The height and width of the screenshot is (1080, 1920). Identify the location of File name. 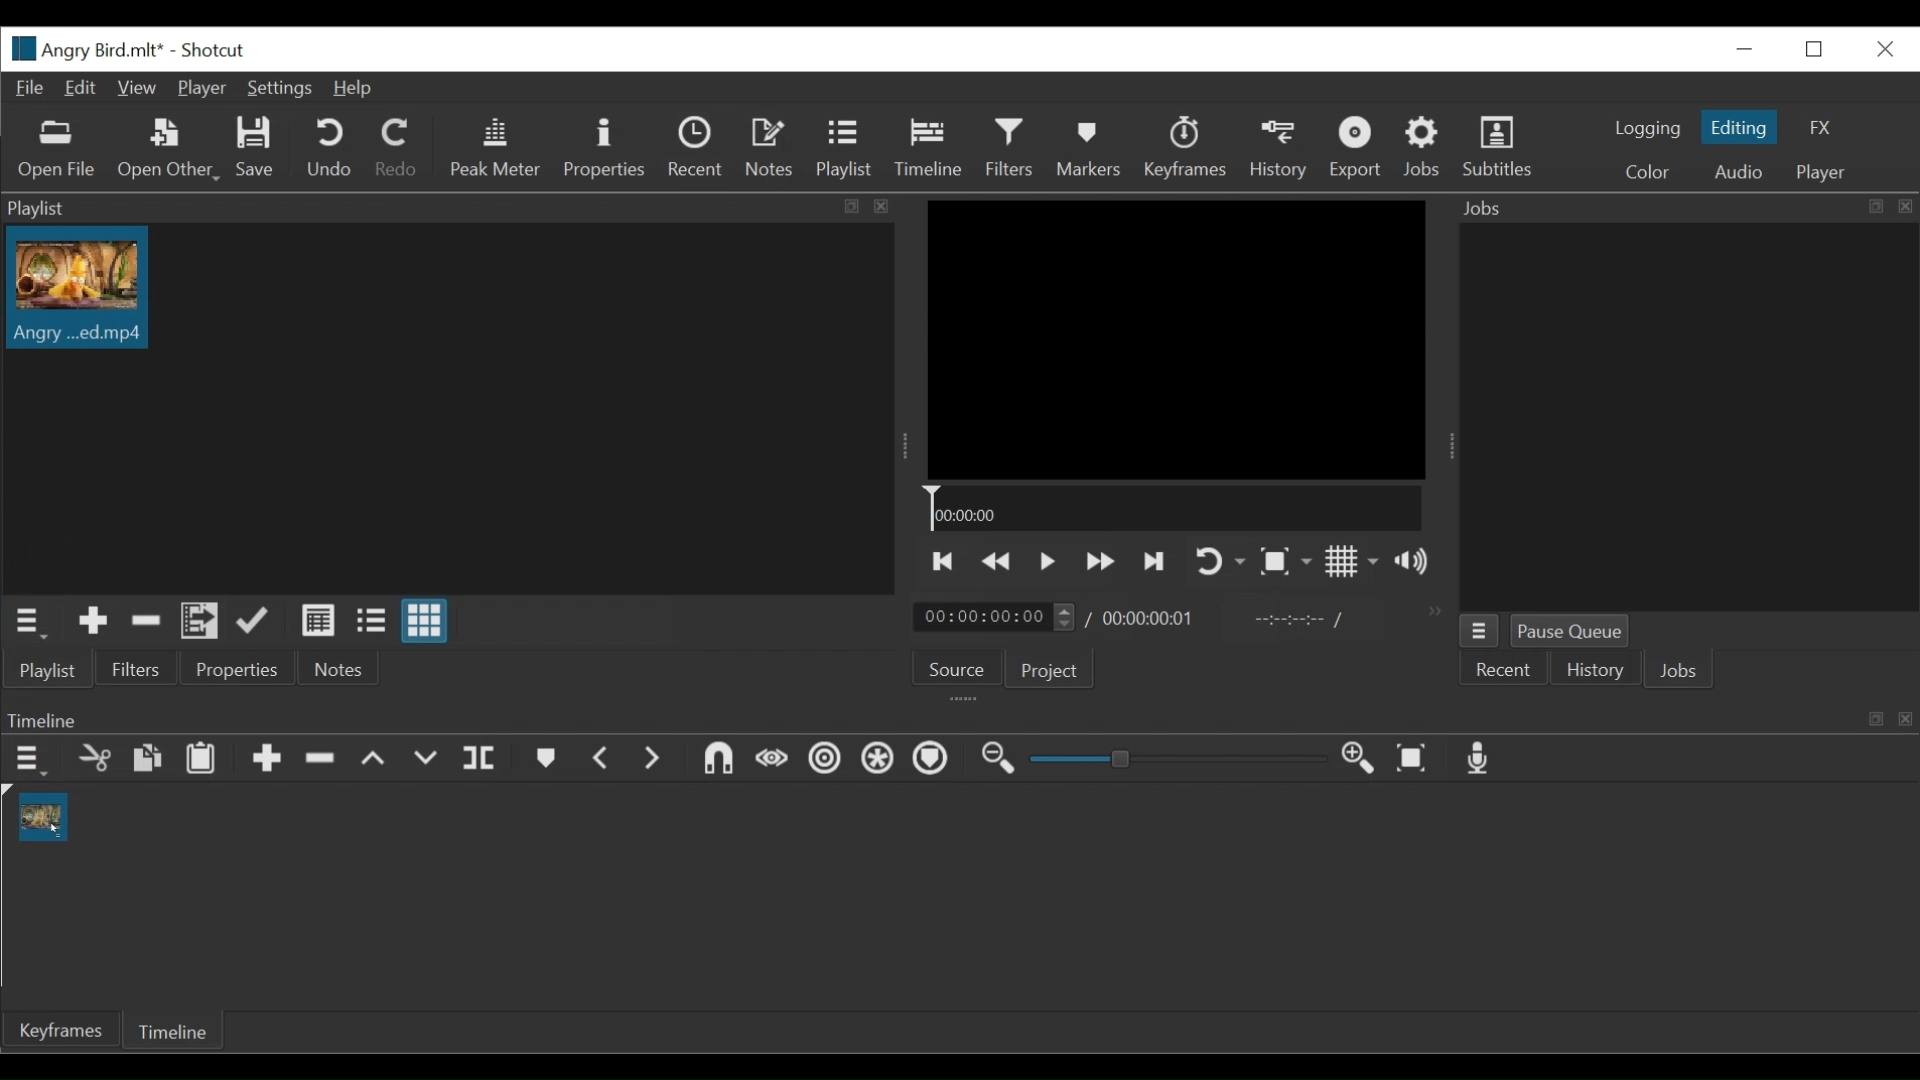
(82, 49).